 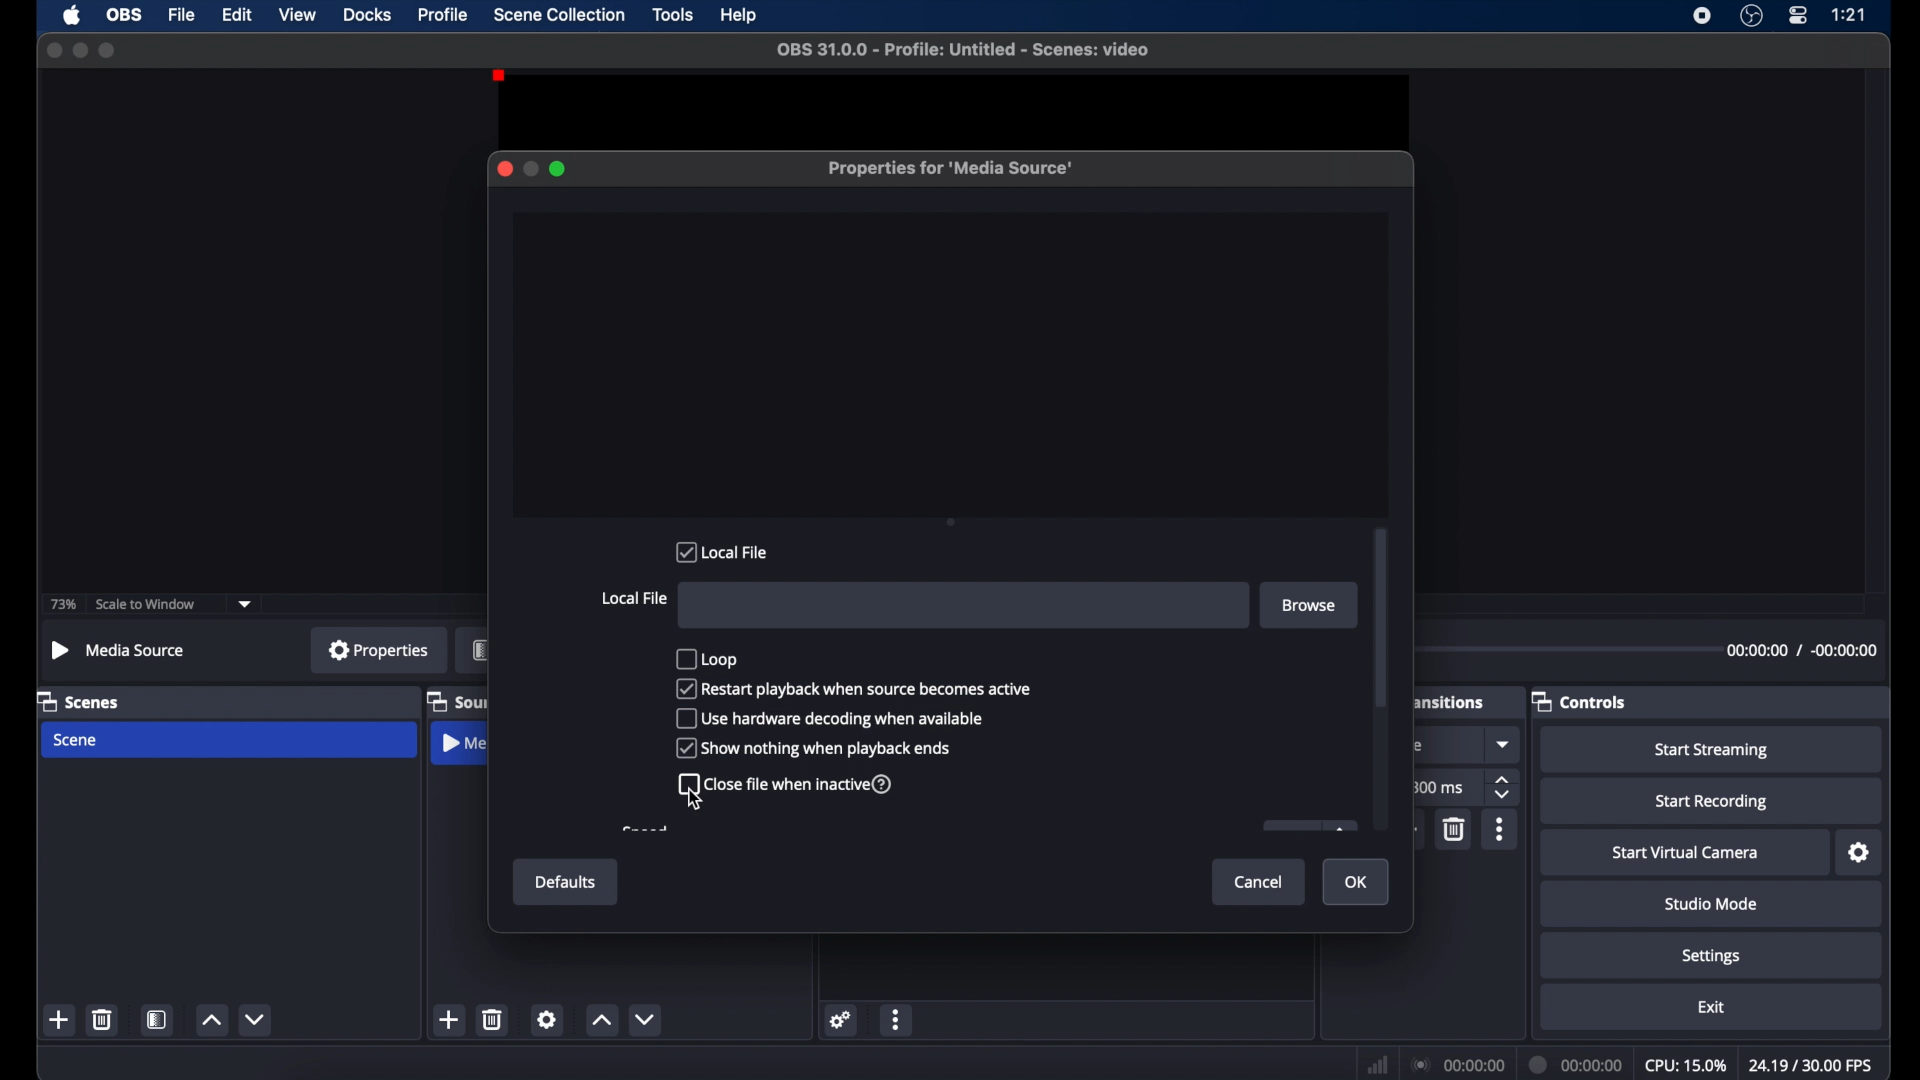 What do you see at coordinates (1799, 15) in the screenshot?
I see `control center` at bounding box center [1799, 15].